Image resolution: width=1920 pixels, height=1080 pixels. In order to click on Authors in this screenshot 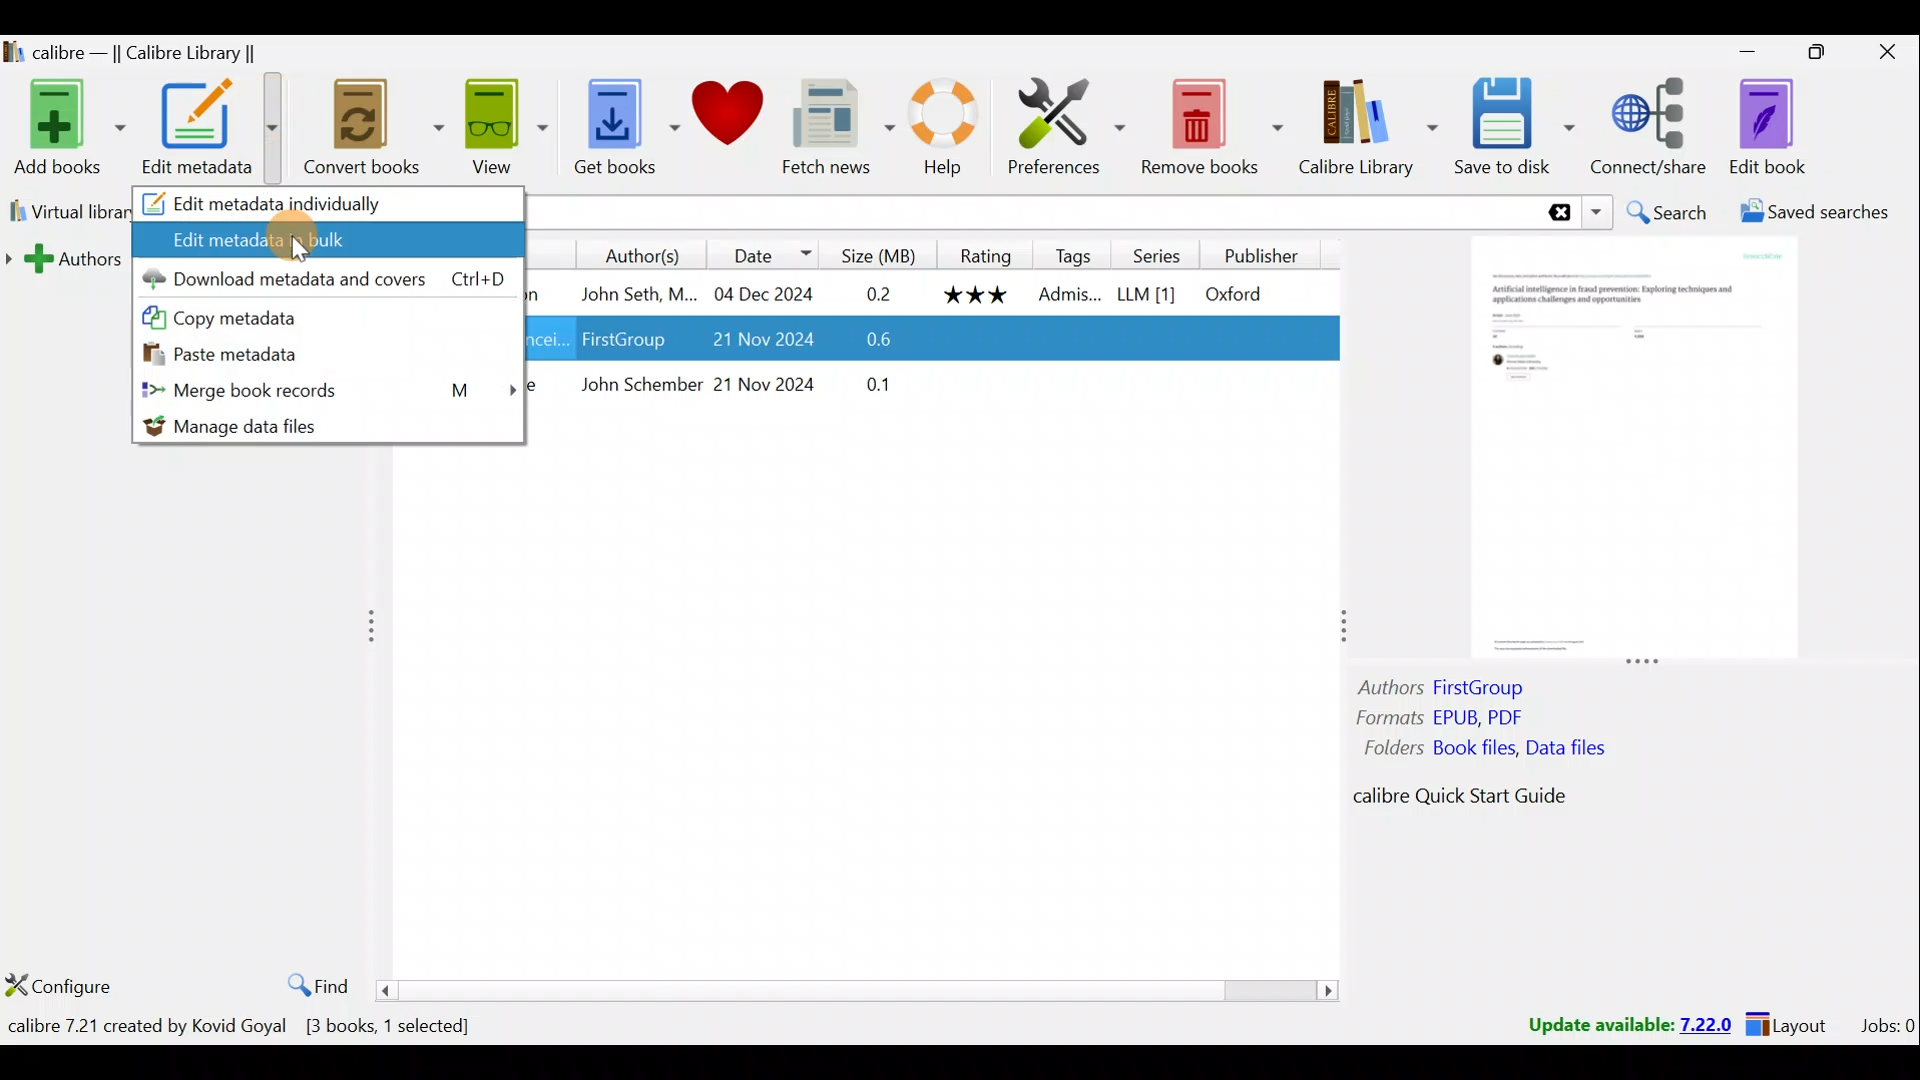, I will do `click(70, 257)`.